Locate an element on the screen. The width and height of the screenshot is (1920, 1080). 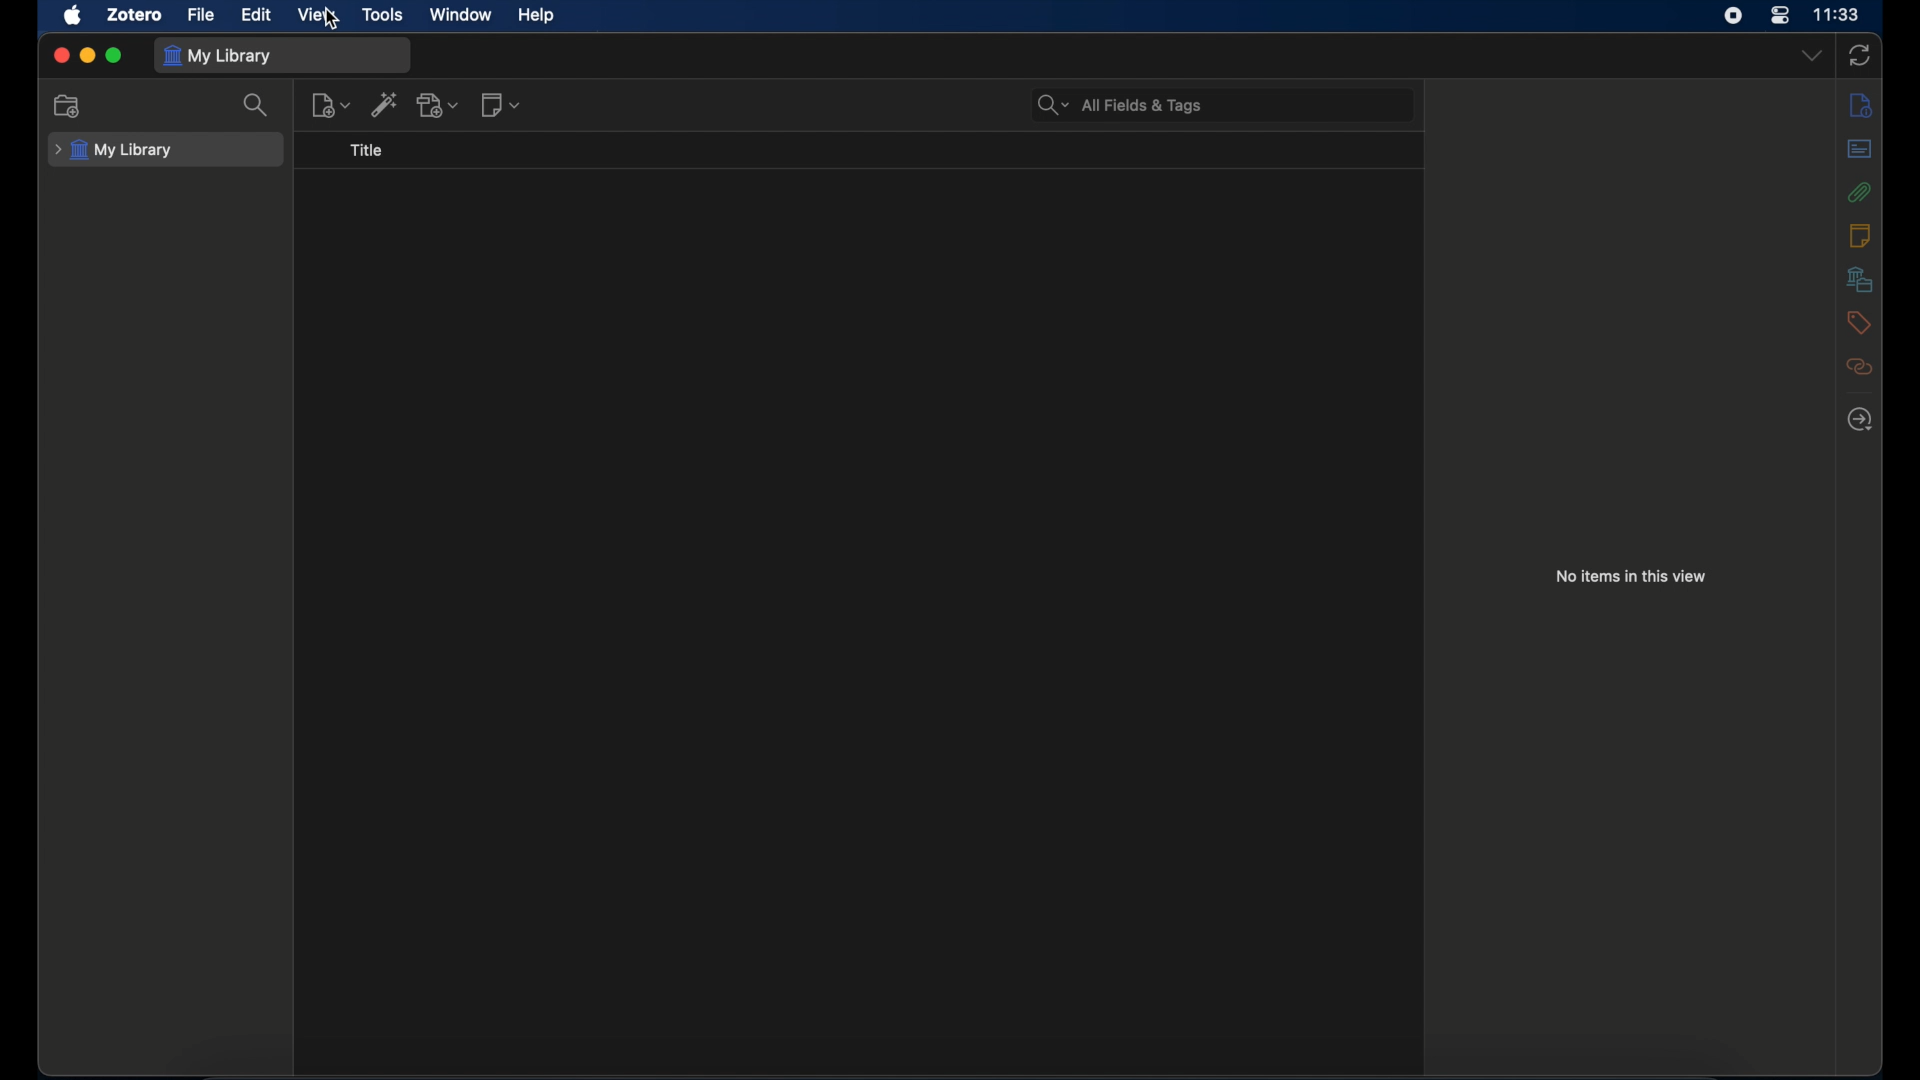
close is located at coordinates (60, 54).